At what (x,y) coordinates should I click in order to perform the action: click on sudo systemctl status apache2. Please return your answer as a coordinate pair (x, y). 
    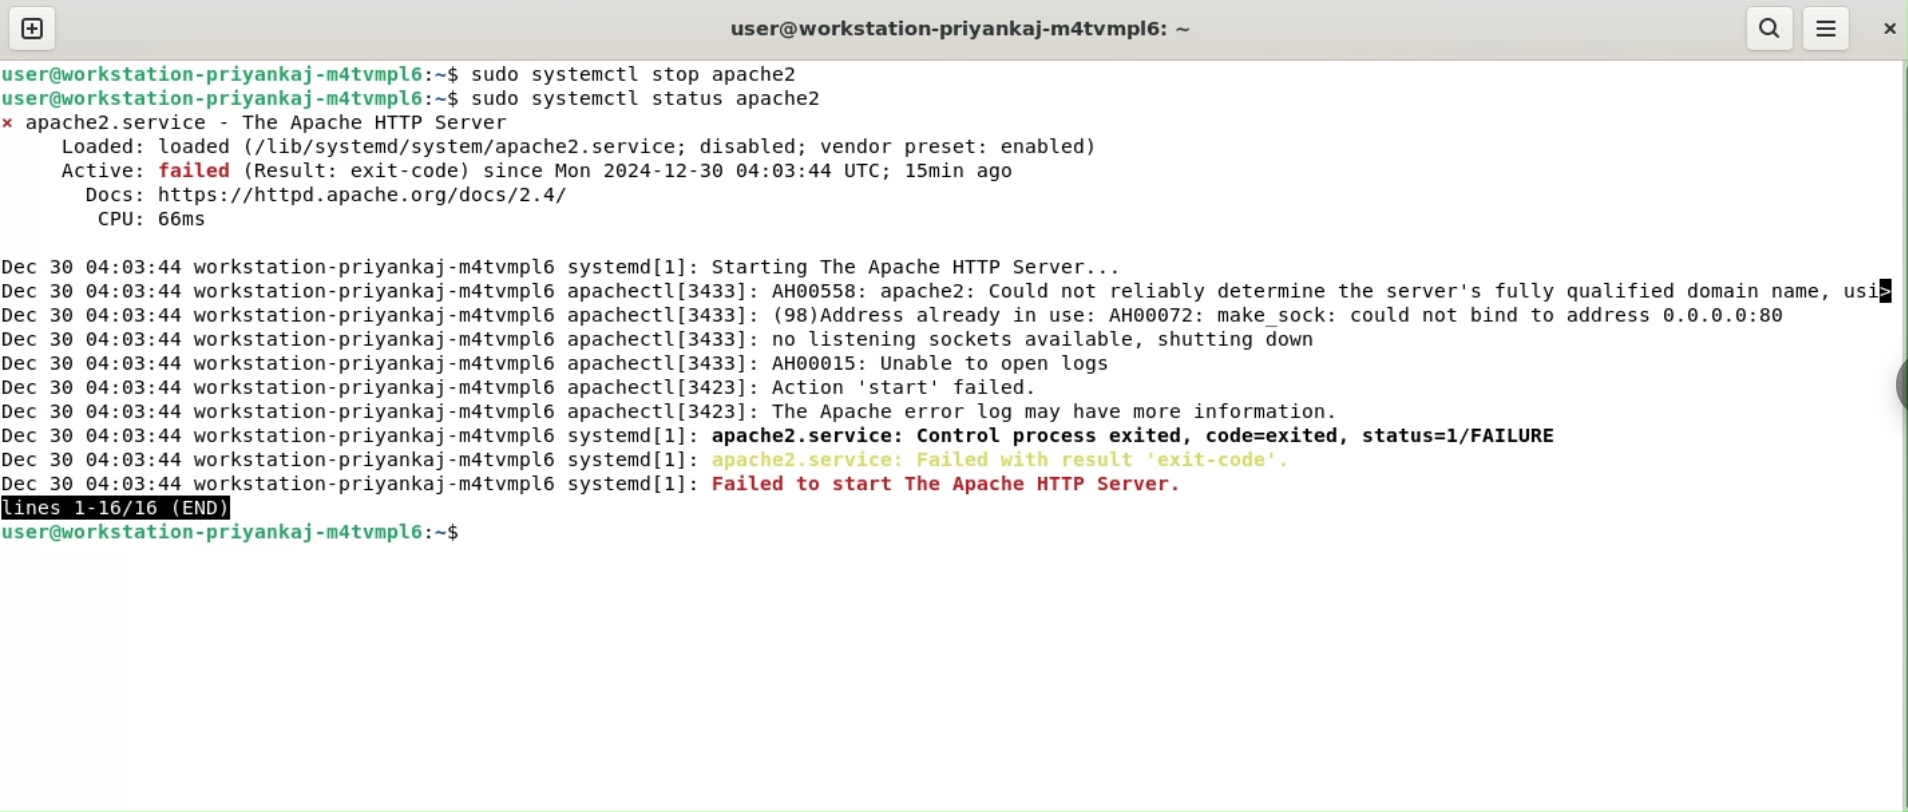
    Looking at the image, I should click on (664, 99).